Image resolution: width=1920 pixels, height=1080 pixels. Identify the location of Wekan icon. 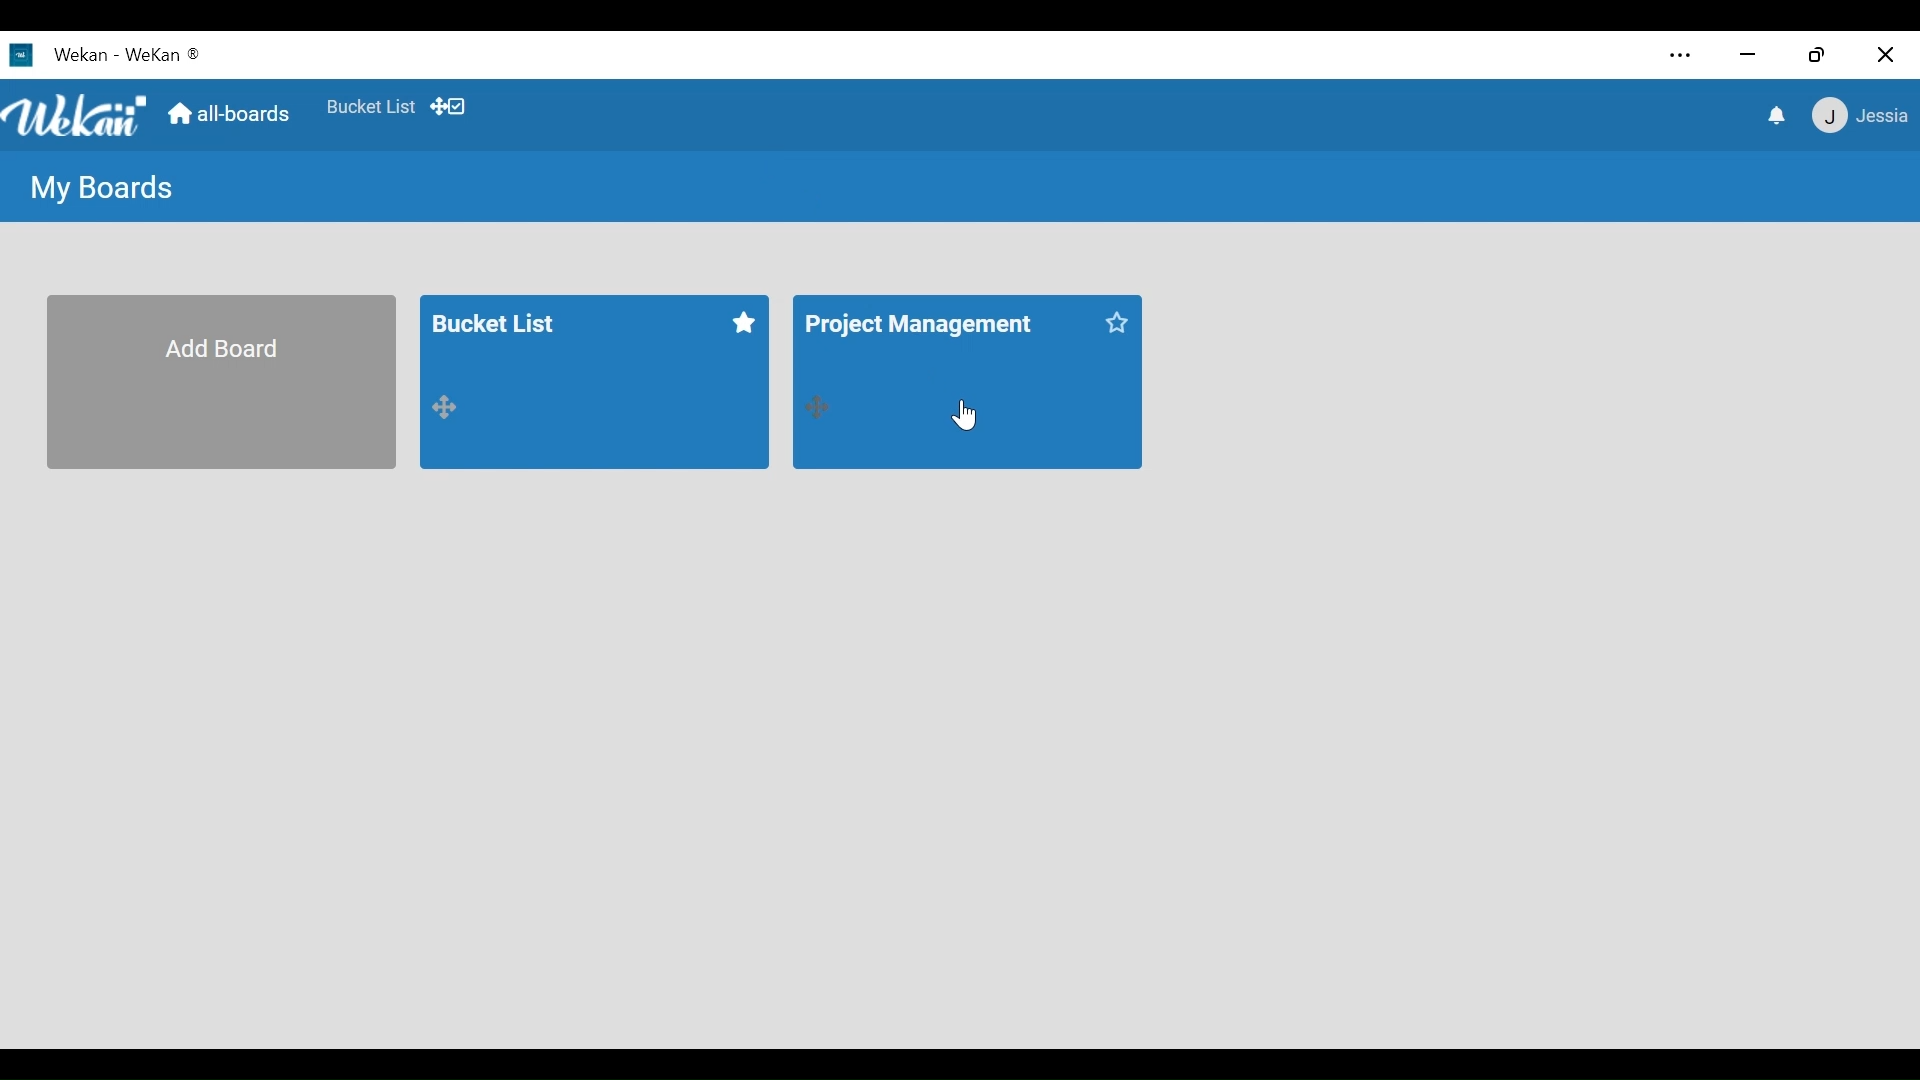
(25, 55).